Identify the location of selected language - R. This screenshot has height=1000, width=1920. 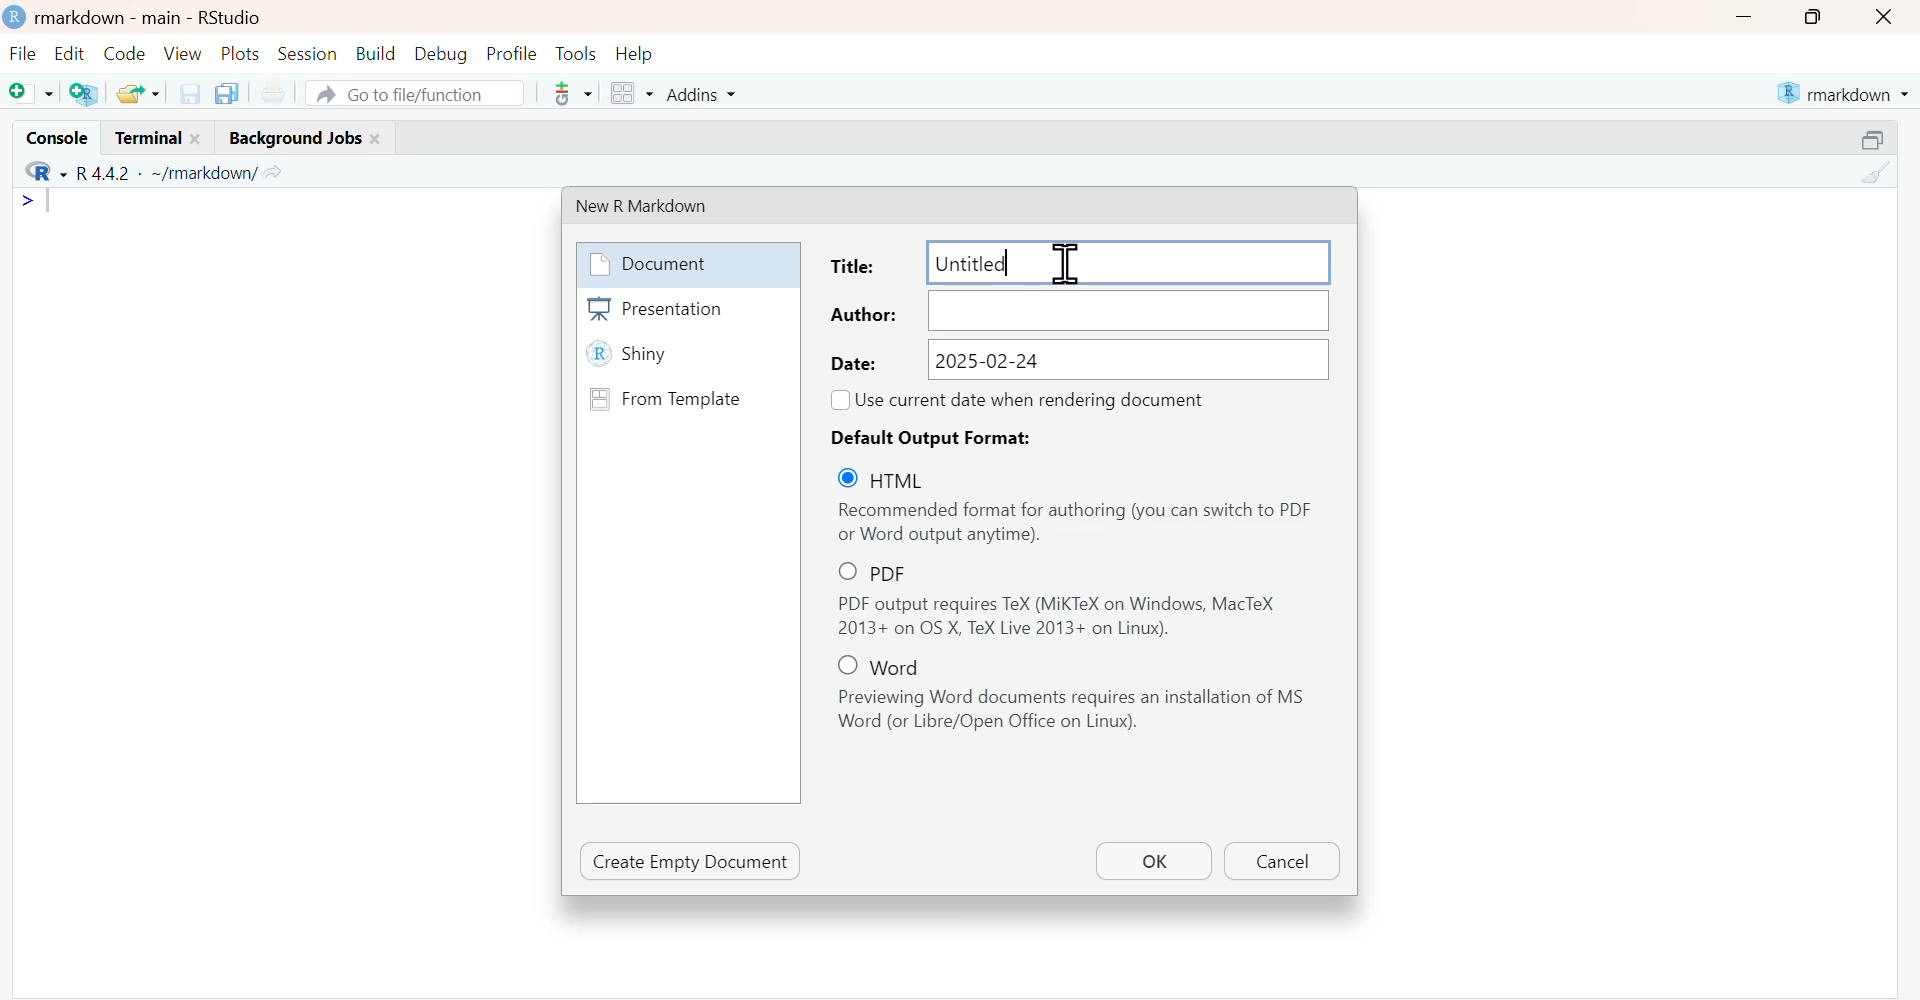
(40, 173).